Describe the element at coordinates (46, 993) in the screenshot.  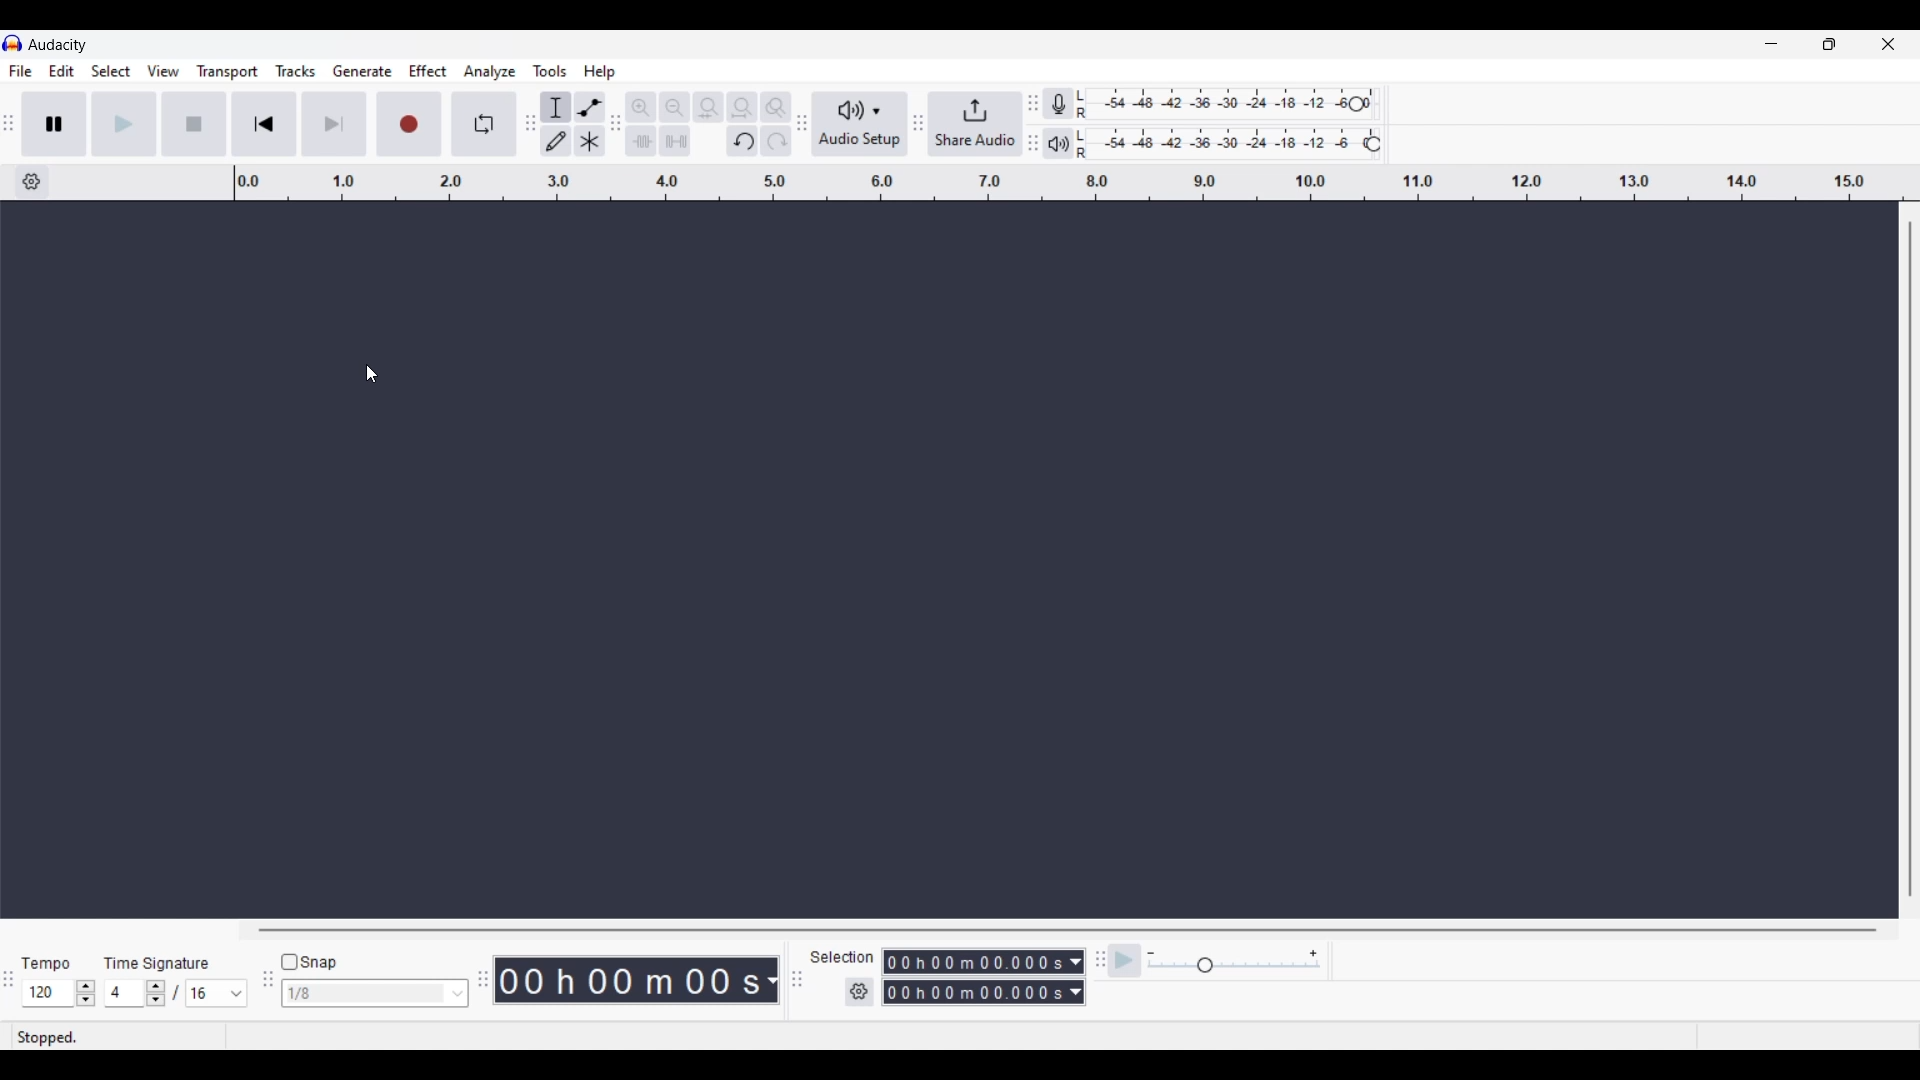
I see `Selected tempo` at that location.